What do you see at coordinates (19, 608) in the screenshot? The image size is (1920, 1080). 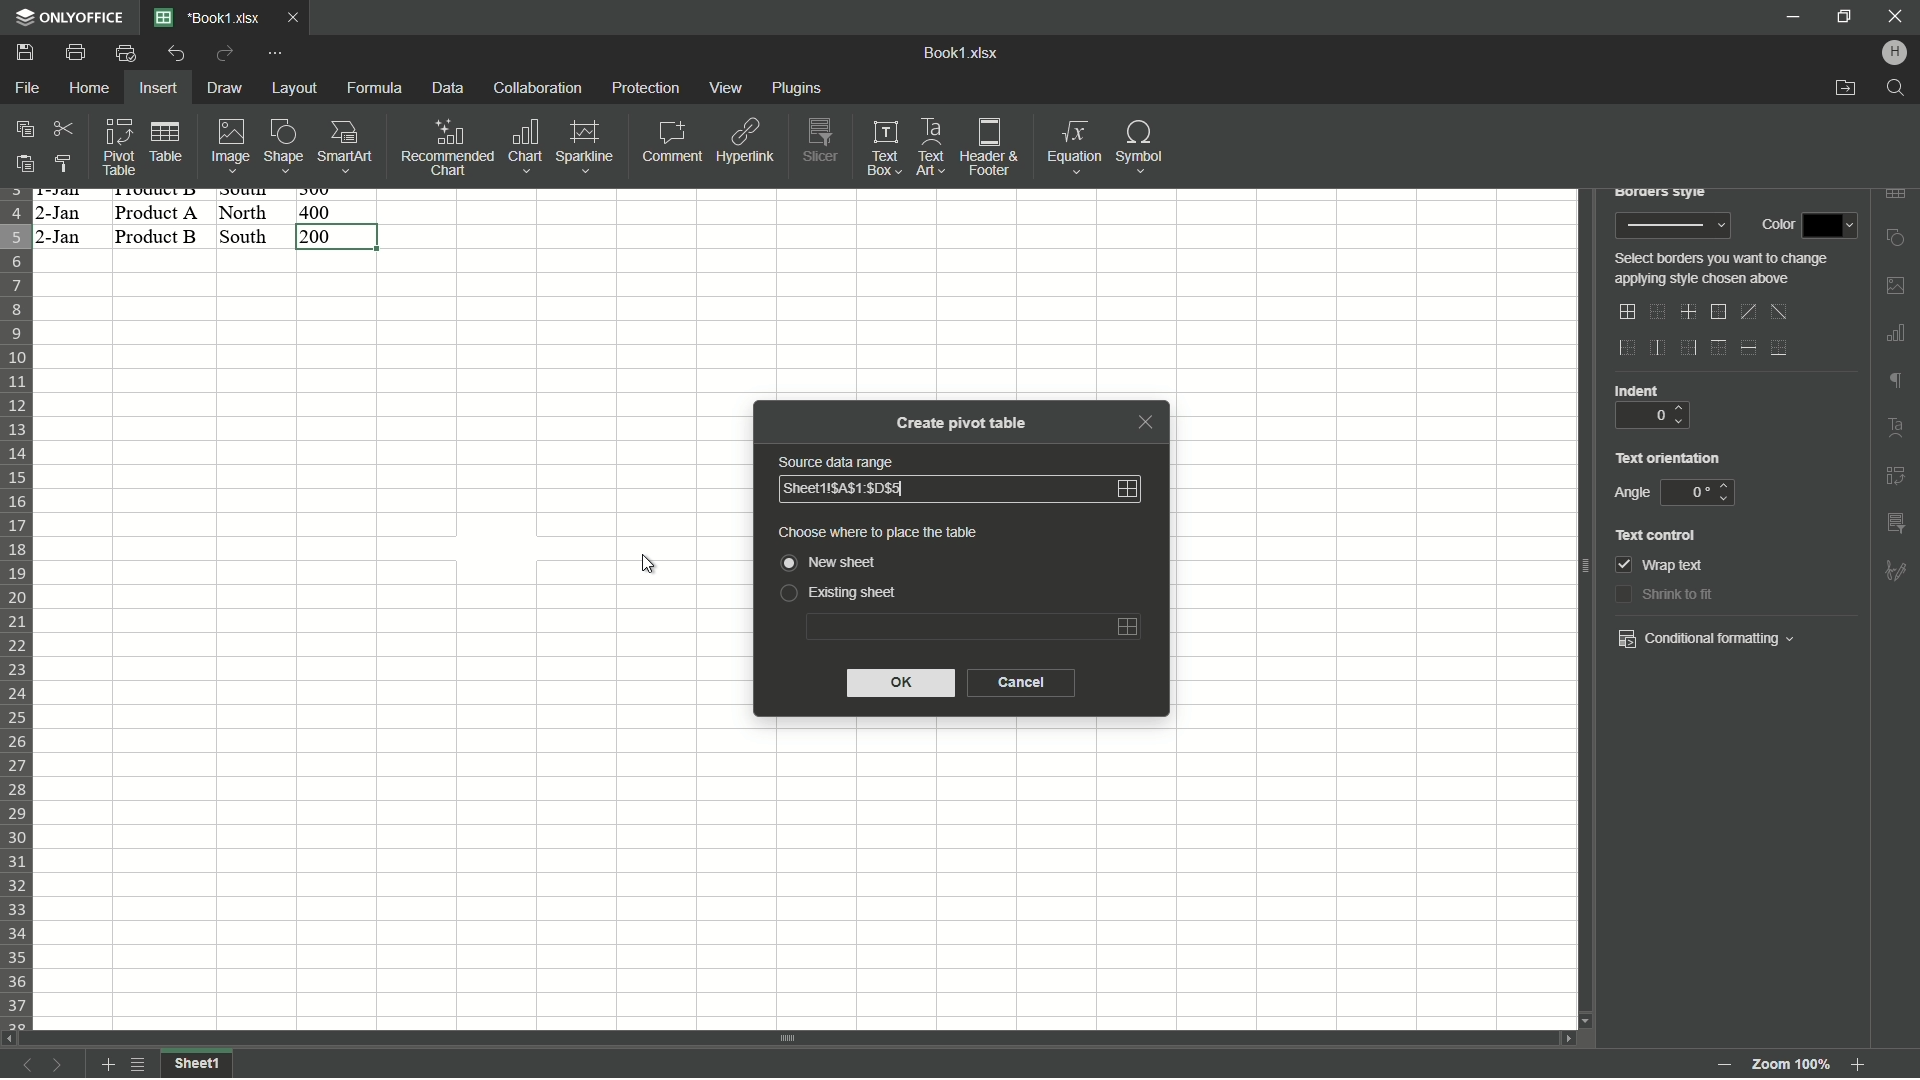 I see `row number` at bounding box center [19, 608].